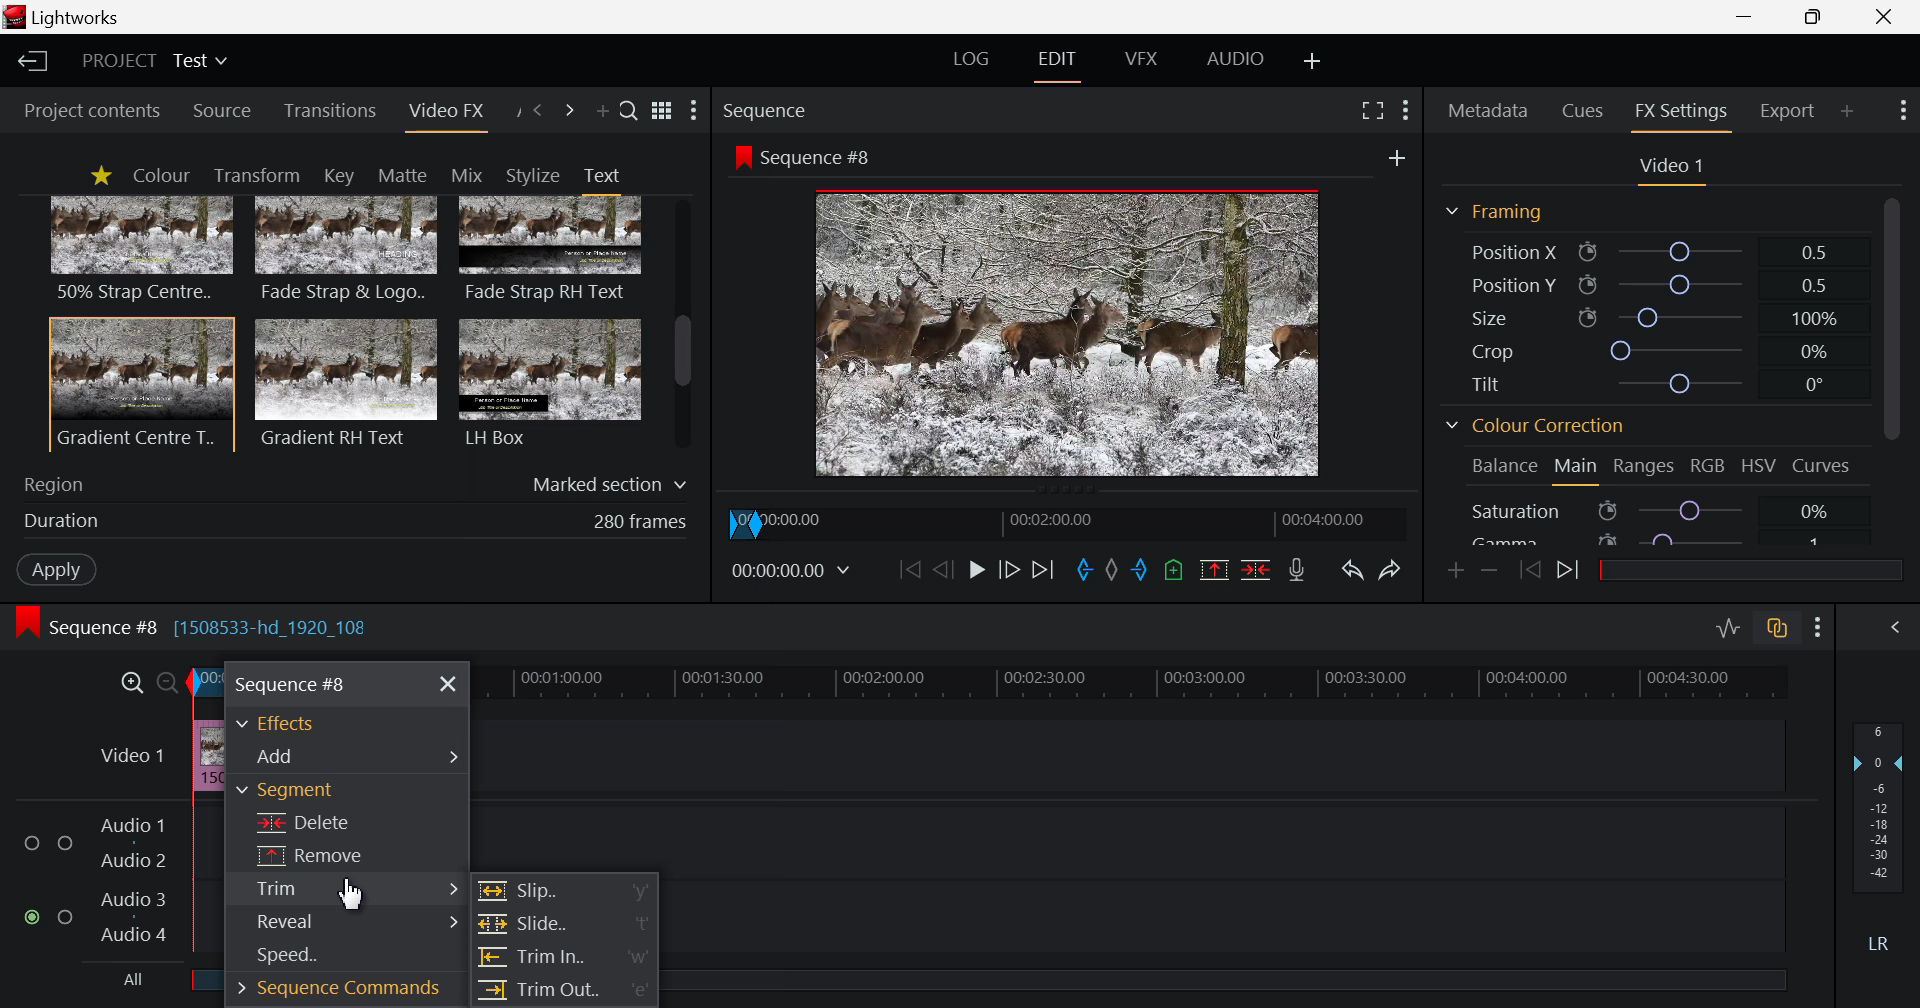 The width and height of the screenshot is (1920, 1008). I want to click on Segment, so click(341, 791).